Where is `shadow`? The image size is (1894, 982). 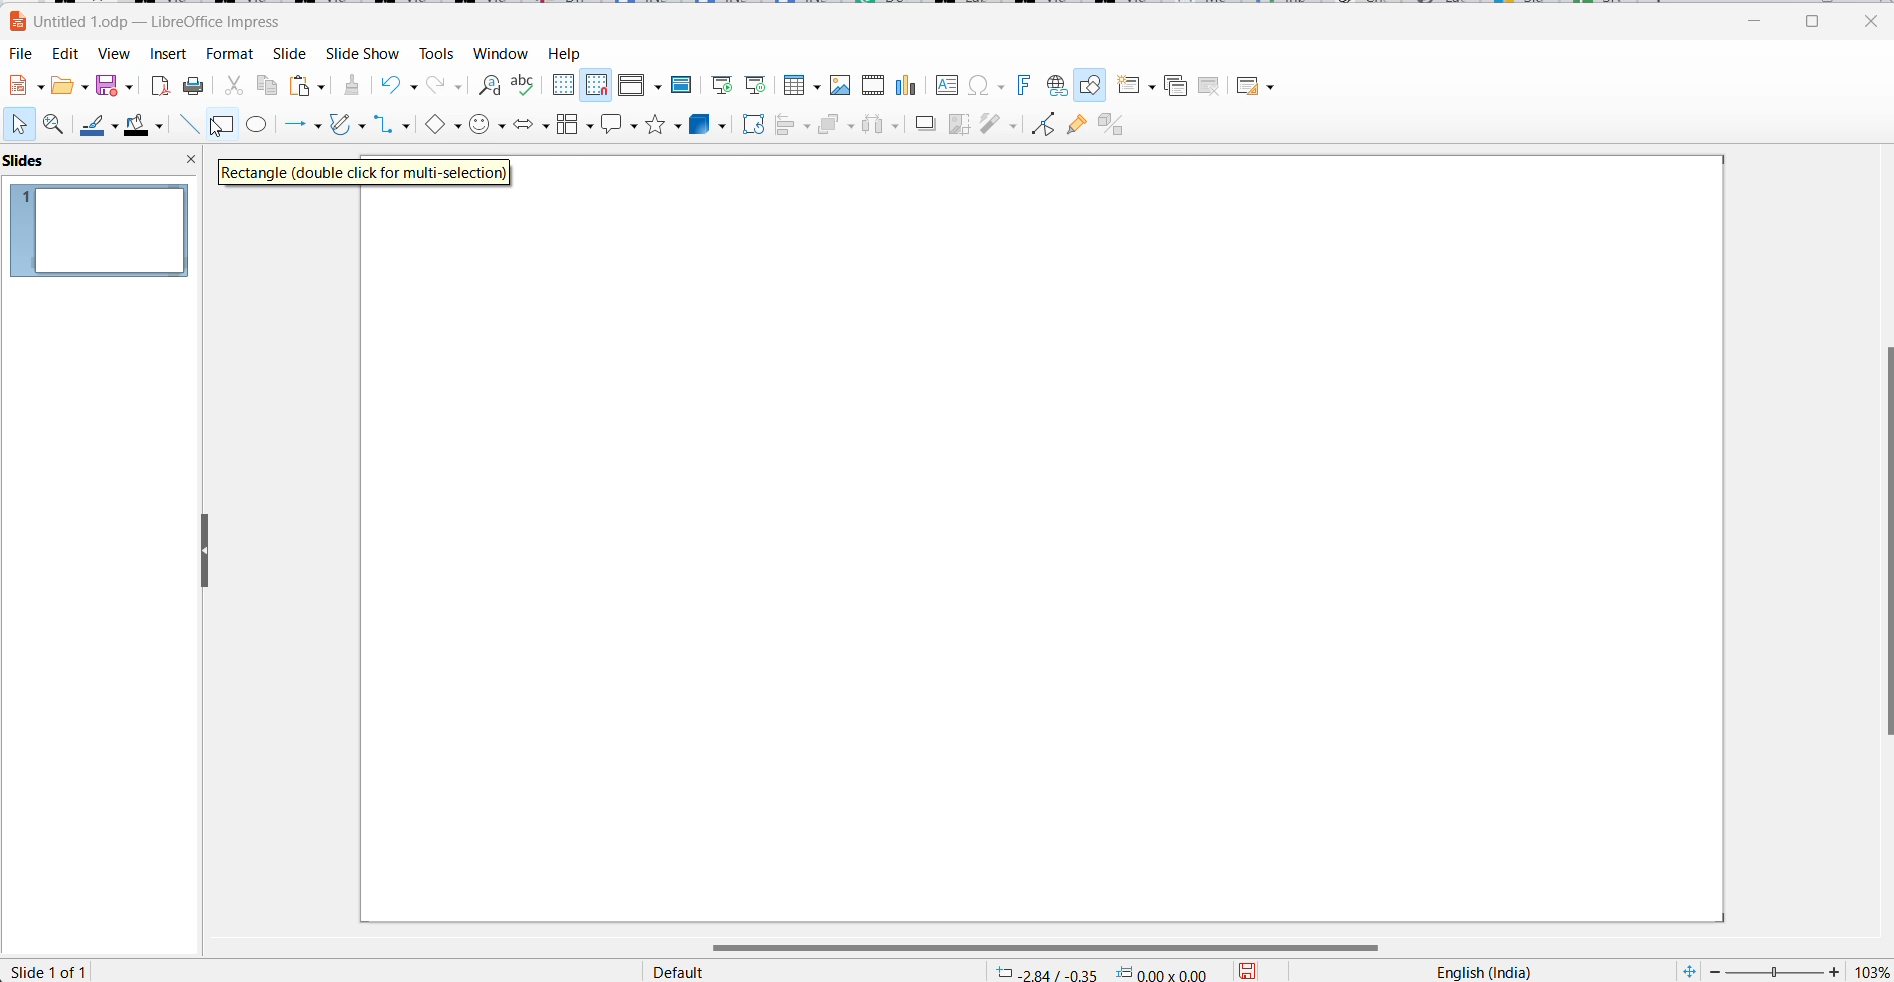
shadow is located at coordinates (924, 126).